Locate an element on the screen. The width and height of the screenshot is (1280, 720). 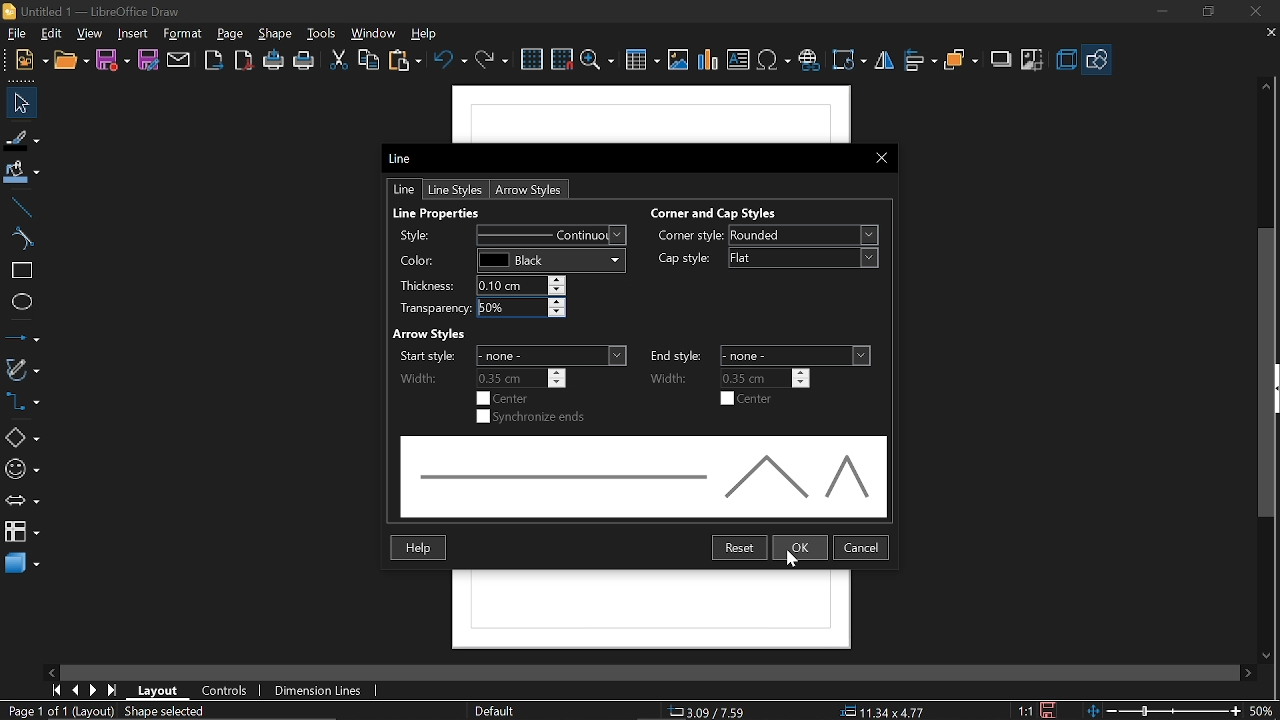
Help is located at coordinates (418, 547).